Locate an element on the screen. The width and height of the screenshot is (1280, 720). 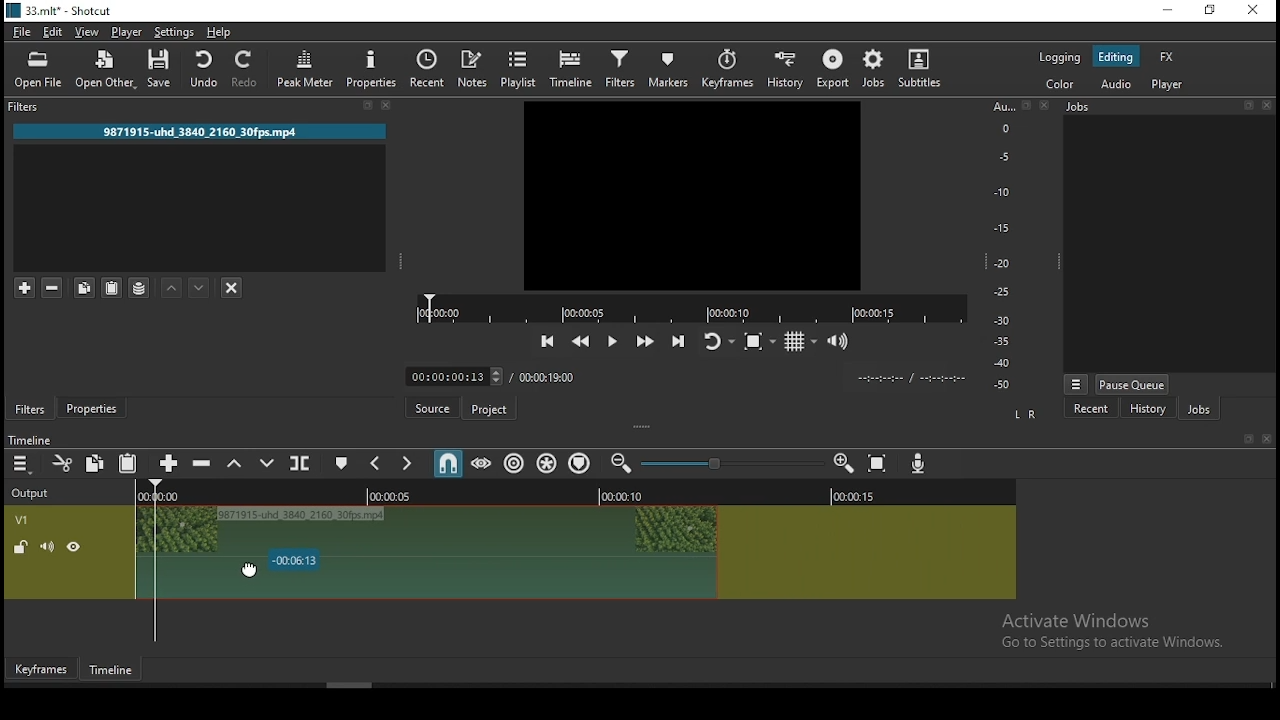
bookmark is located at coordinates (1245, 439).